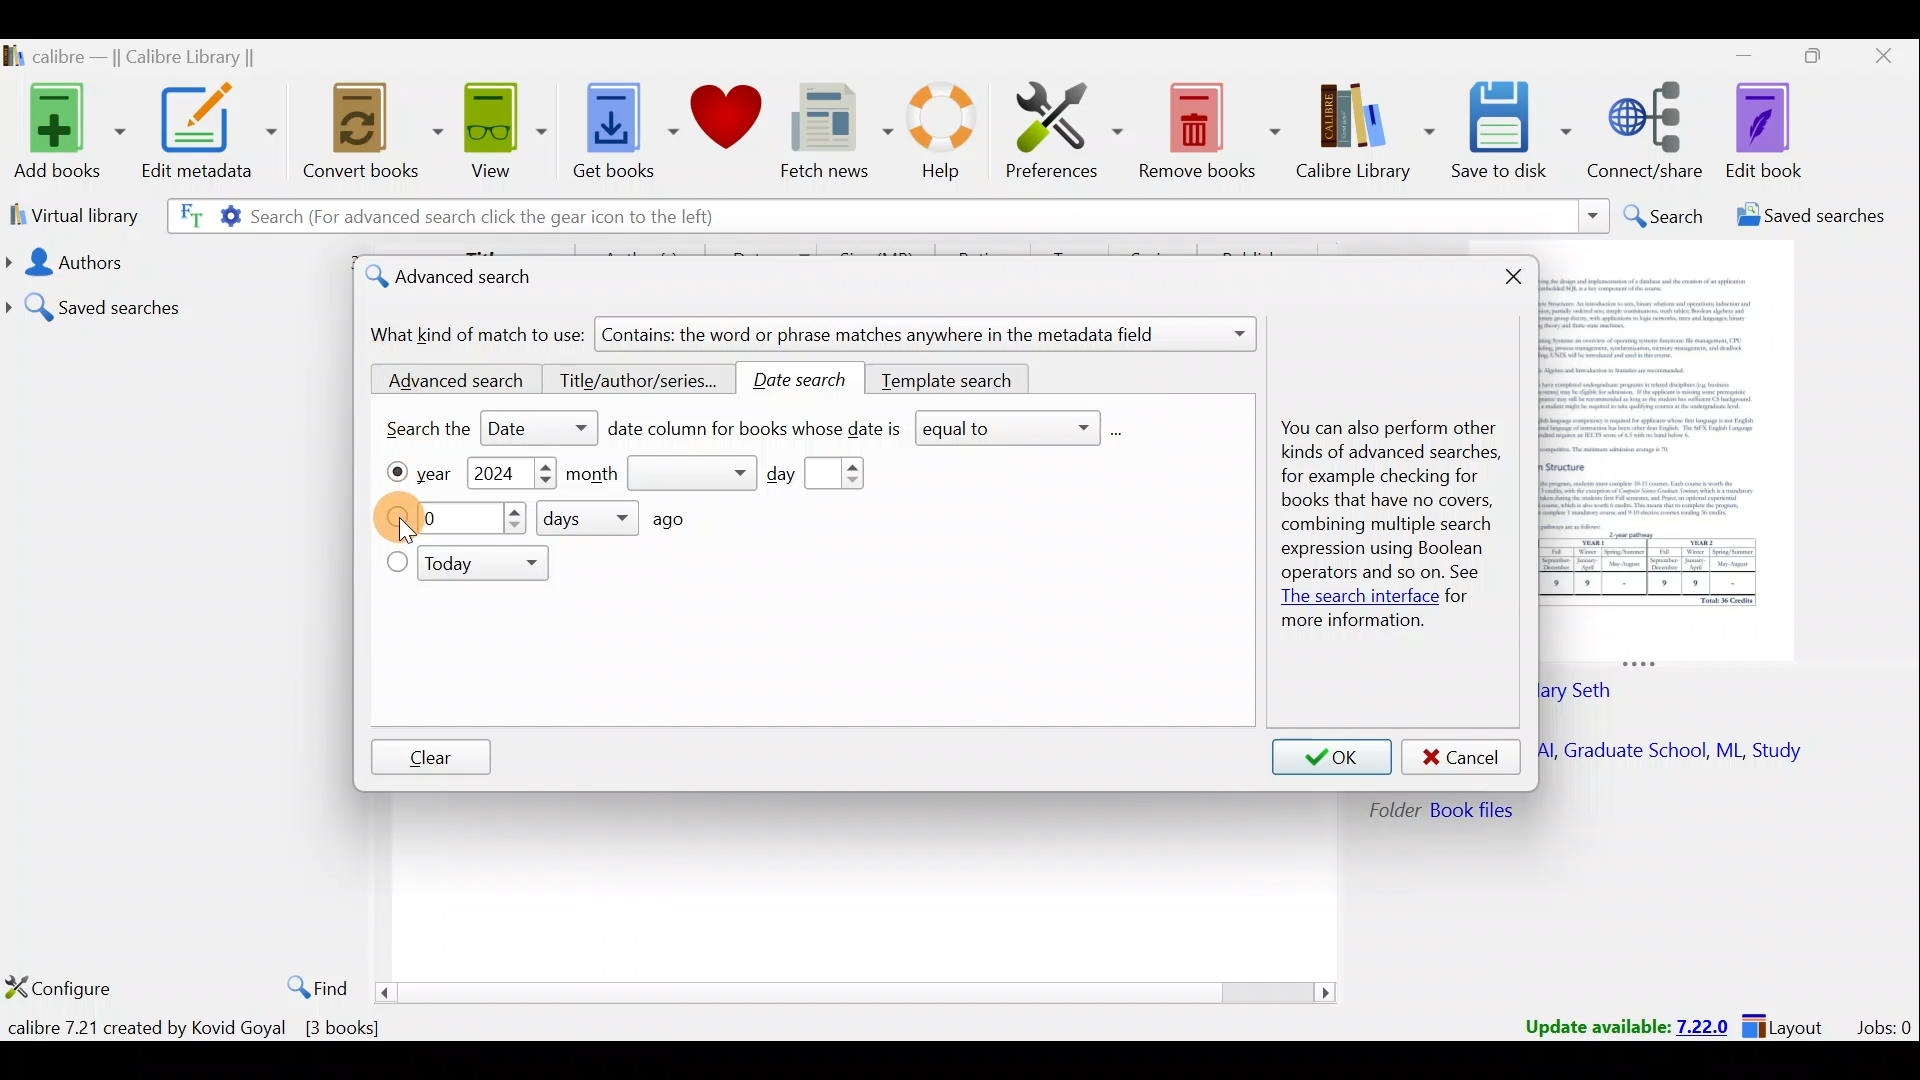 The height and width of the screenshot is (1080, 1920). What do you see at coordinates (617, 128) in the screenshot?
I see `Get books` at bounding box center [617, 128].